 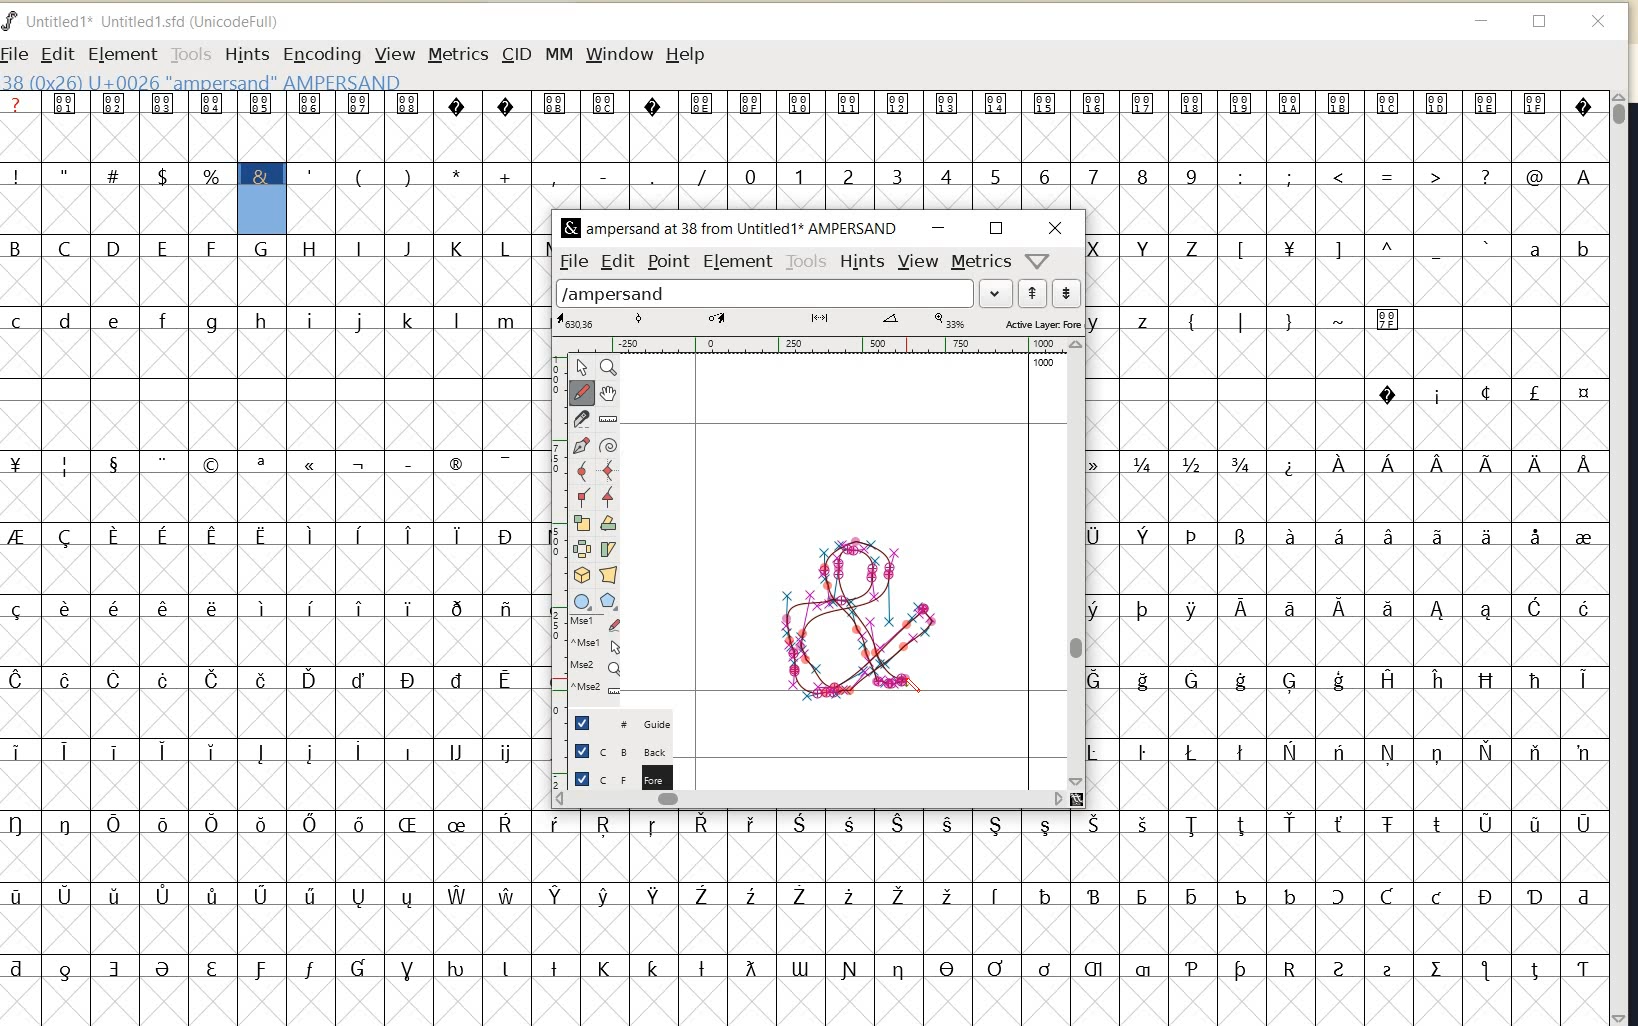 What do you see at coordinates (920, 262) in the screenshot?
I see `VIEW` at bounding box center [920, 262].